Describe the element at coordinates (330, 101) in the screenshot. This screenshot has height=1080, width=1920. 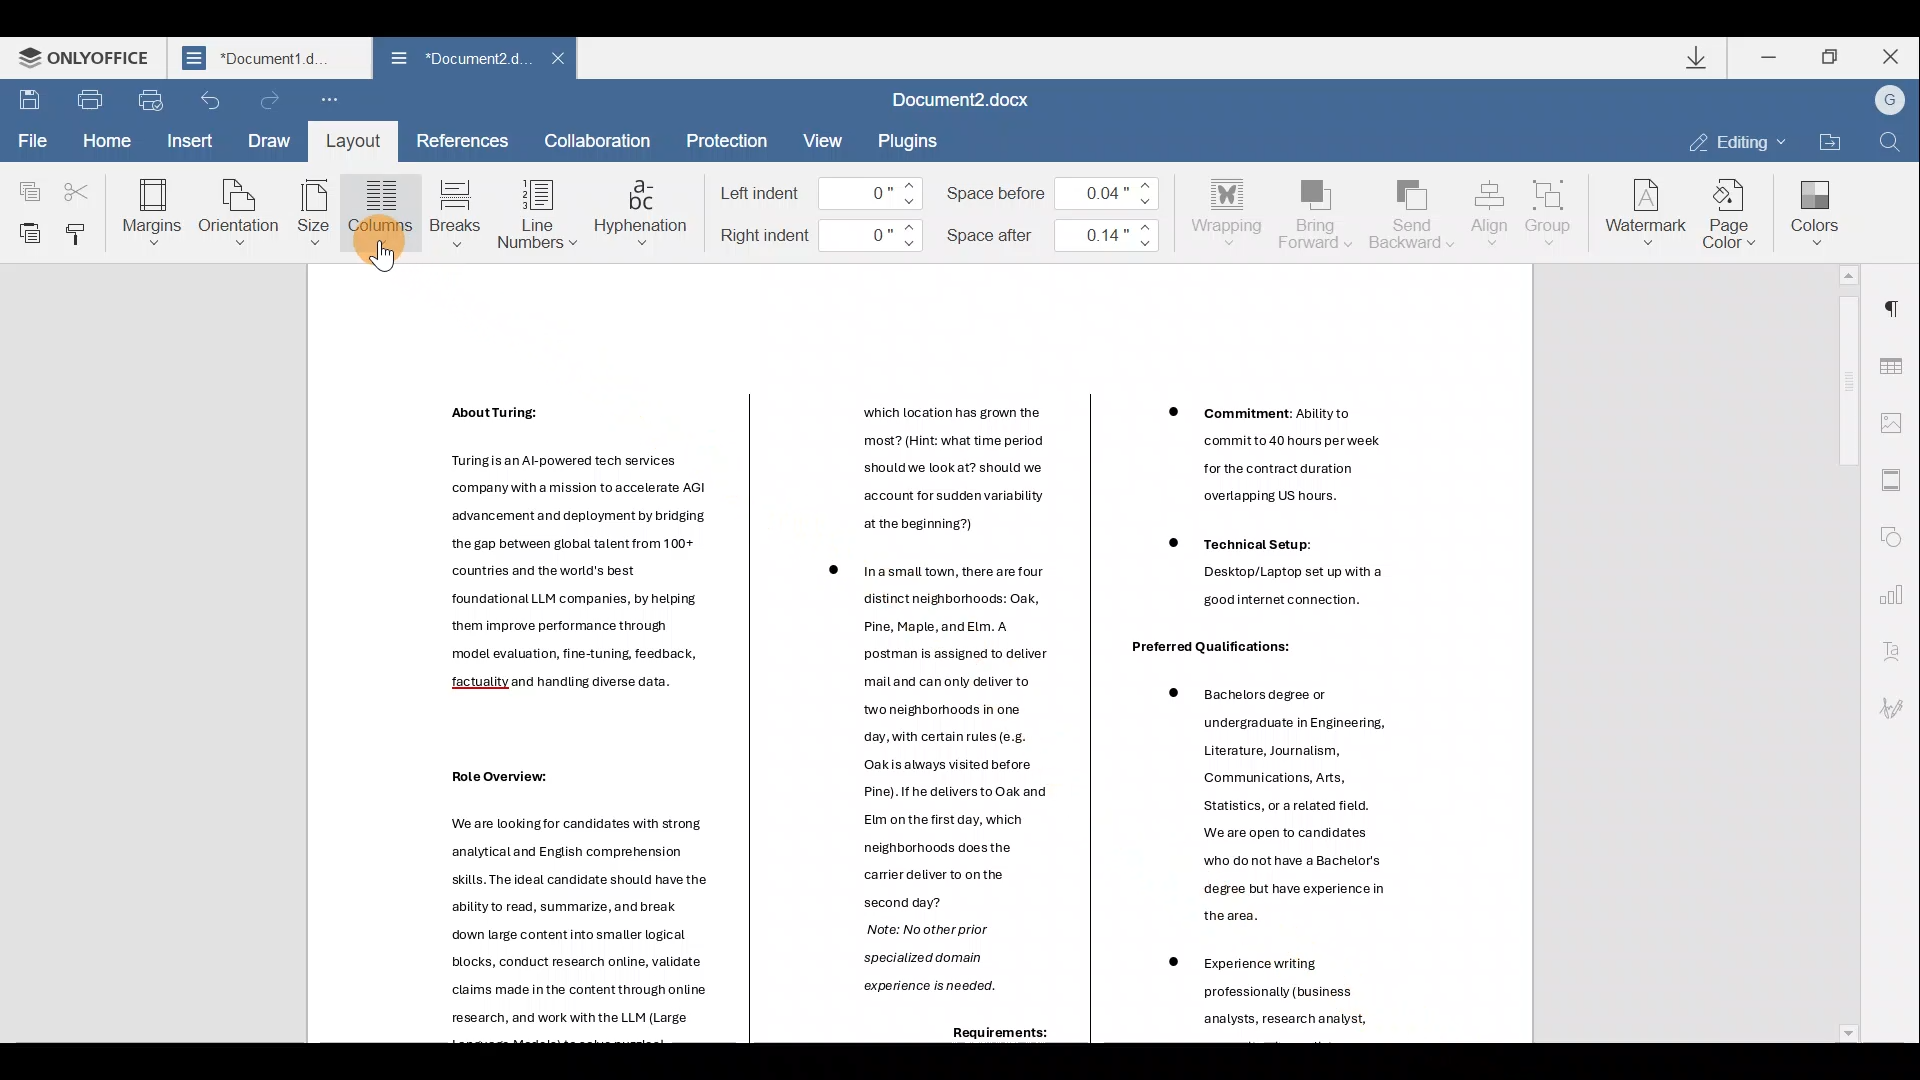
I see `Customize quick access toolbar` at that location.